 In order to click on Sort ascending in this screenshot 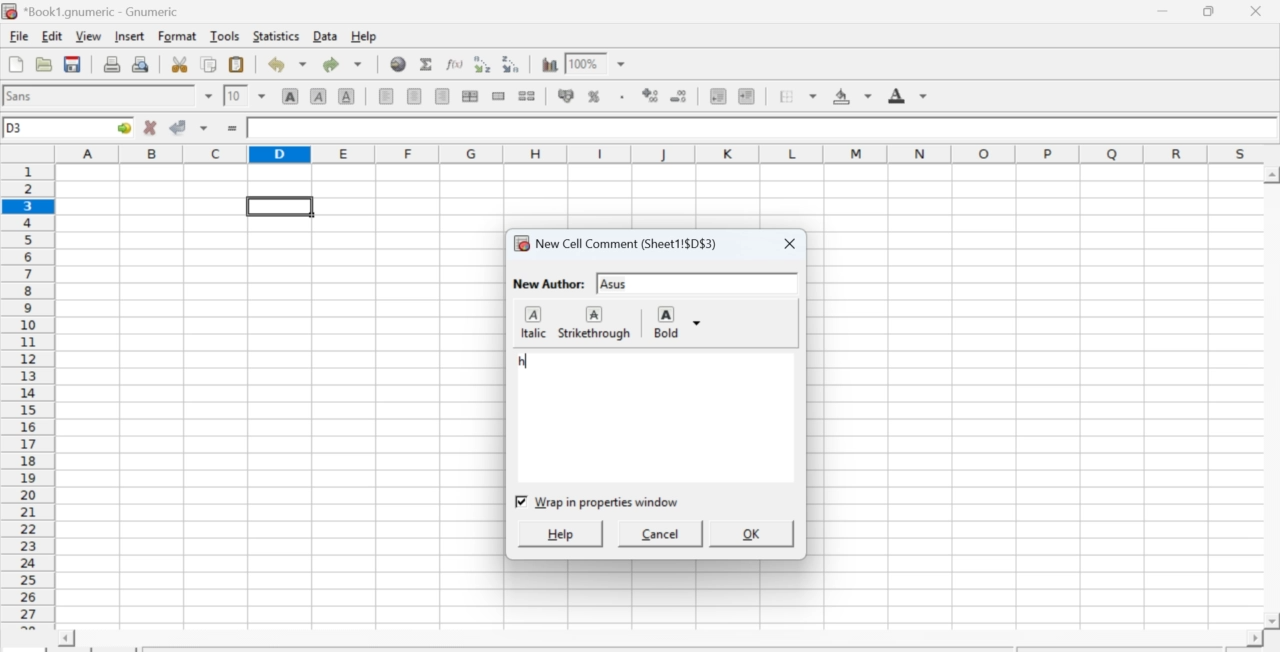, I will do `click(482, 65)`.